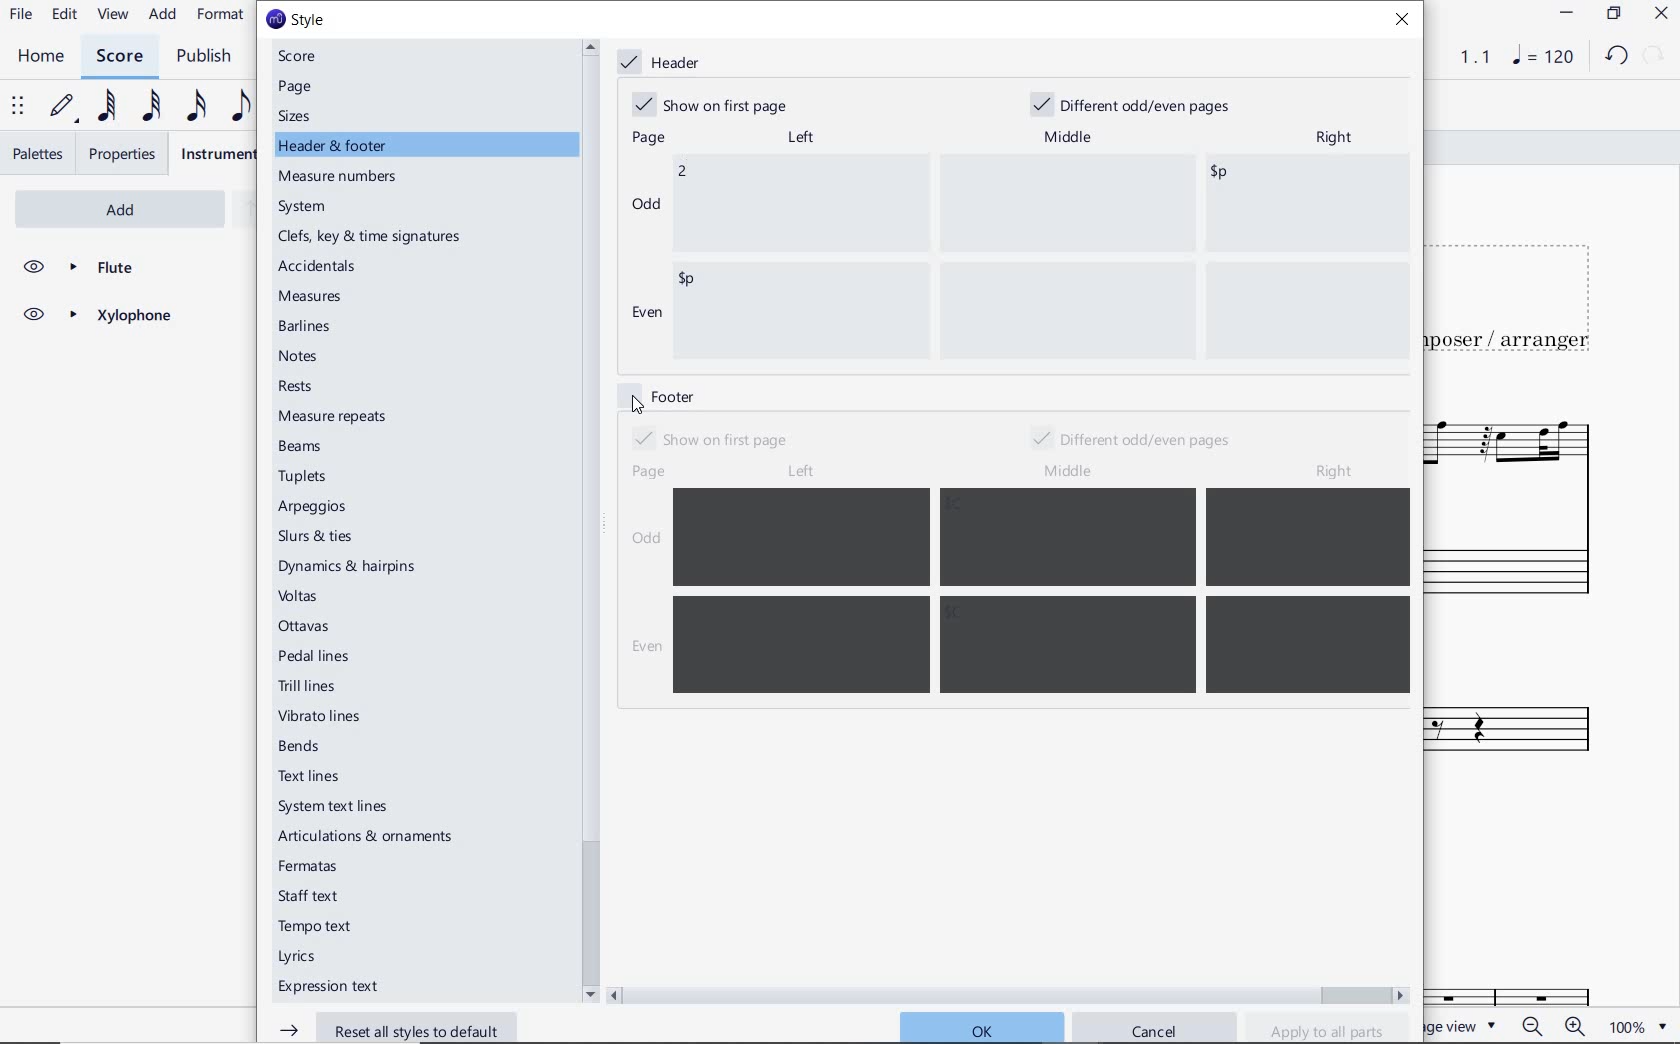 The image size is (1680, 1044). What do you see at coordinates (63, 109) in the screenshot?
I see `DEFAULT (STEP TIME)` at bounding box center [63, 109].